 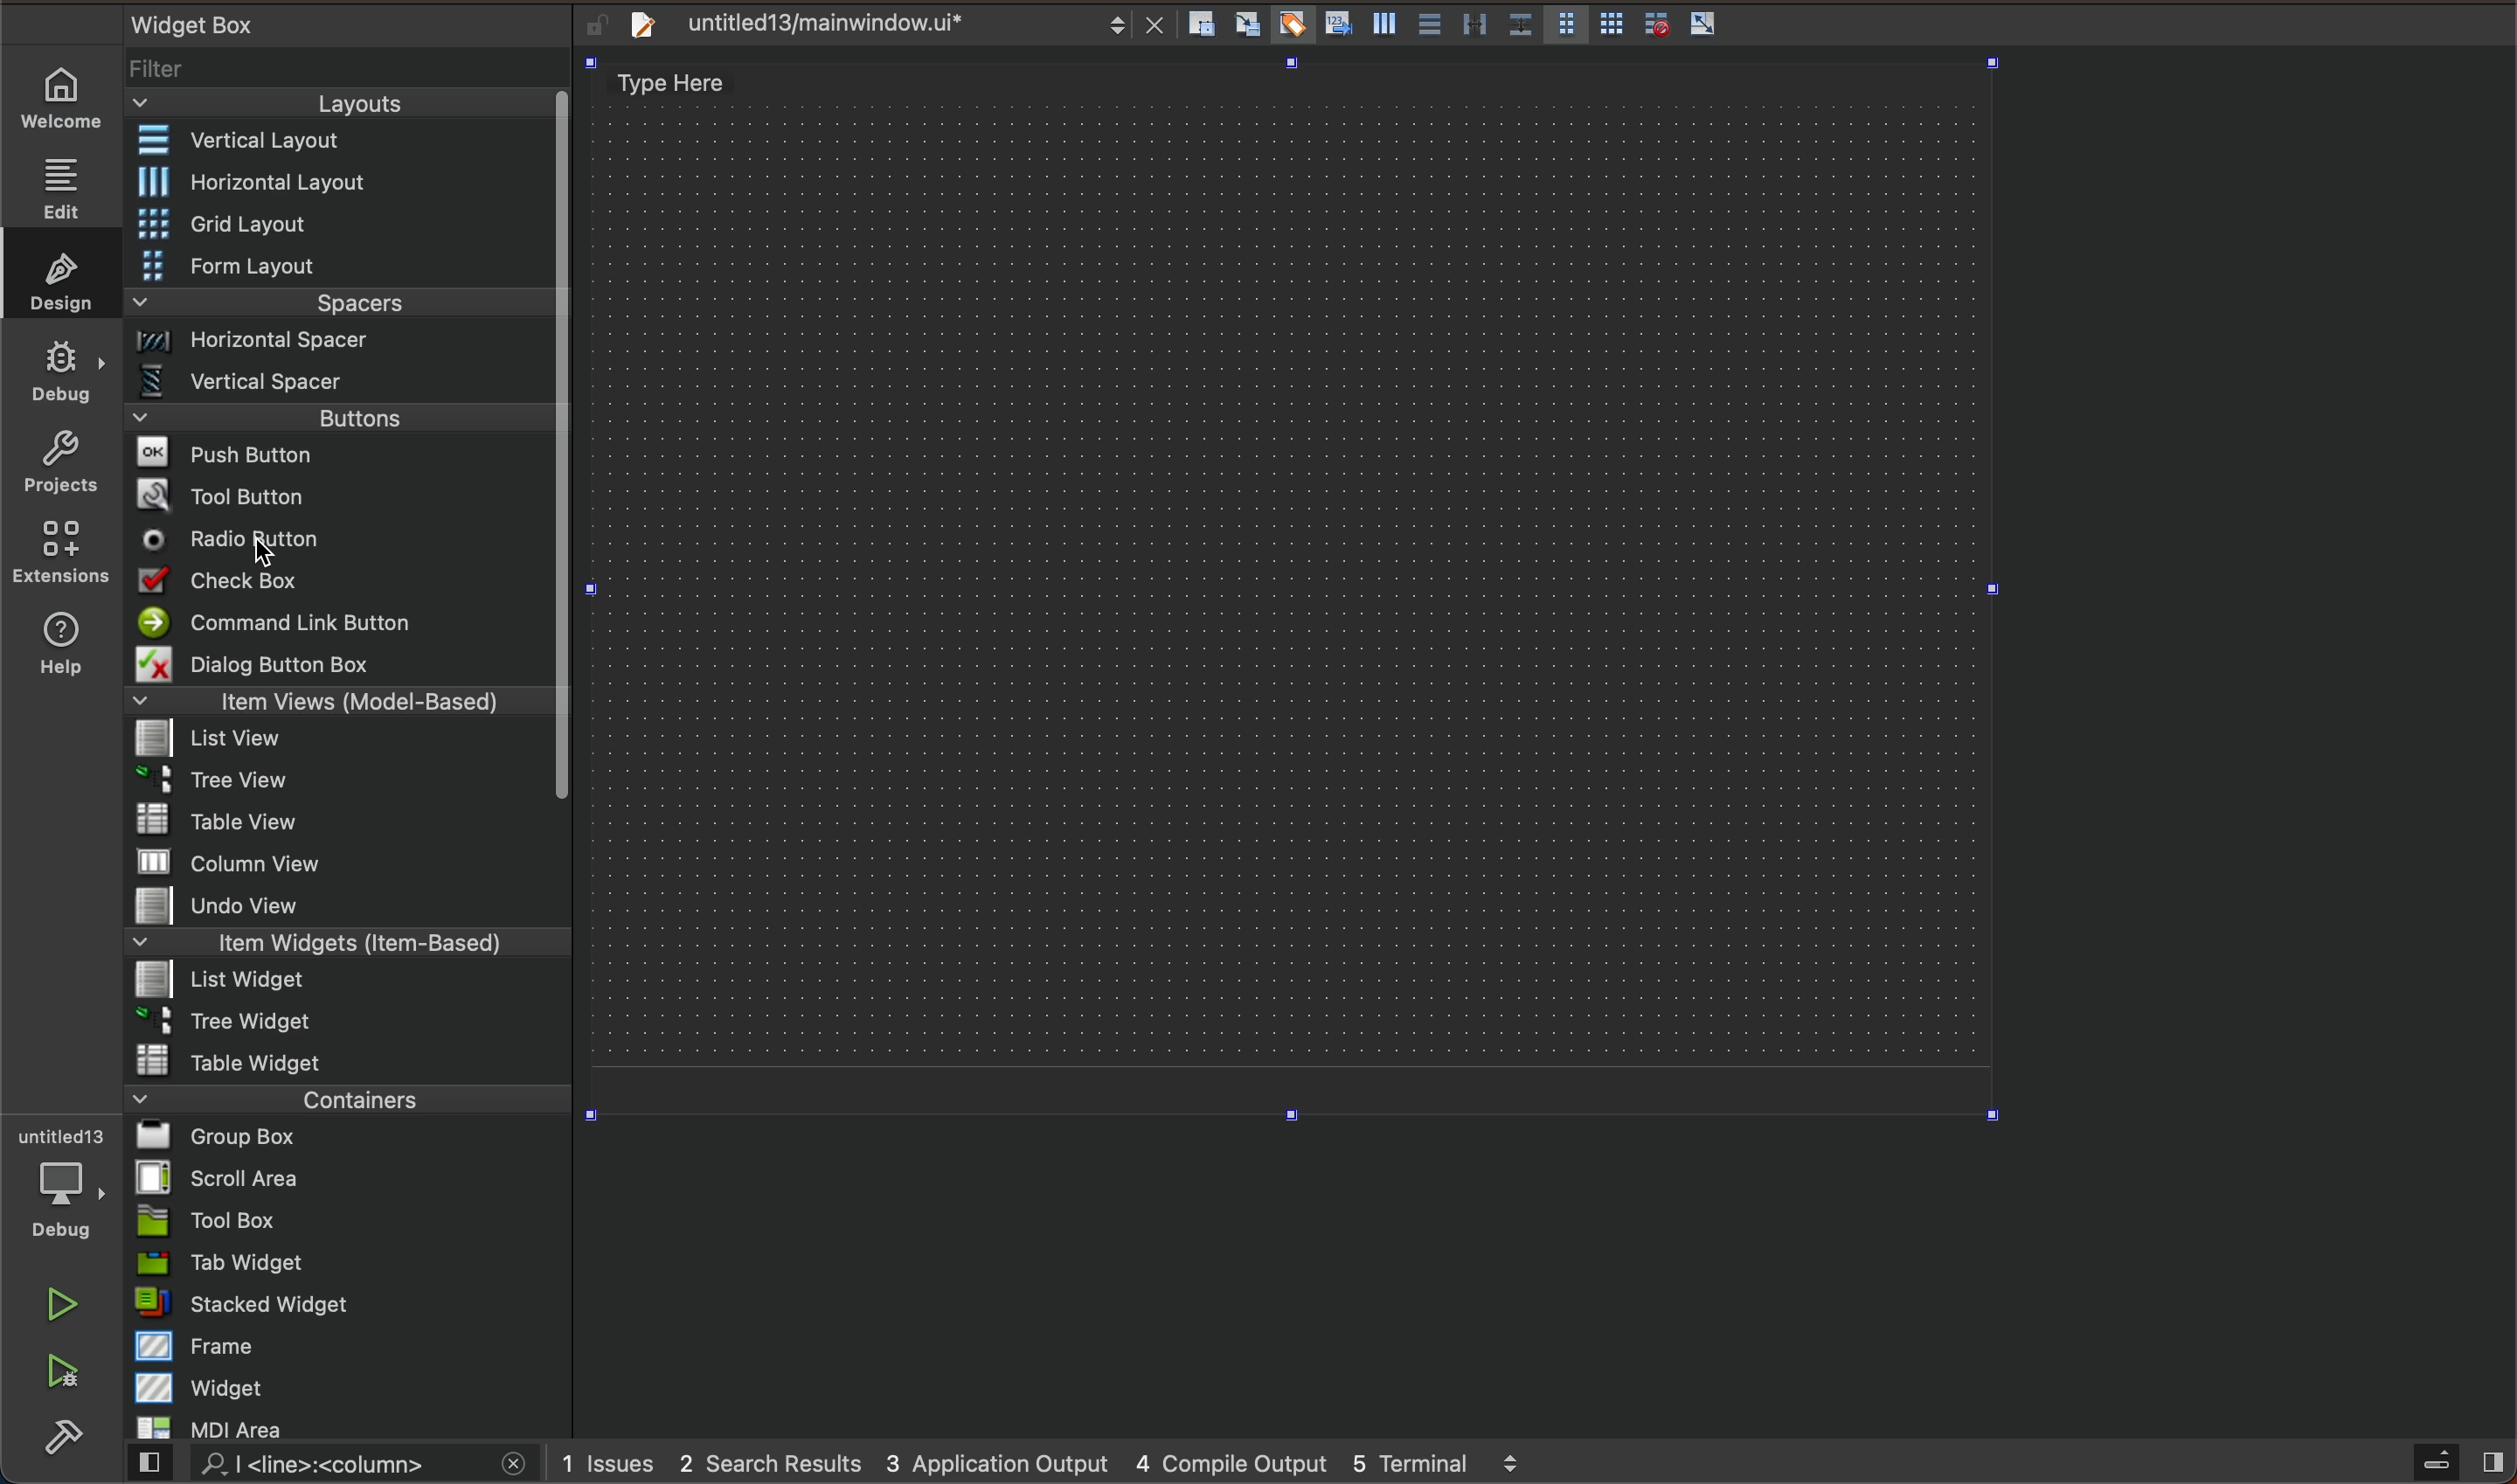 I want to click on , so click(x=341, y=983).